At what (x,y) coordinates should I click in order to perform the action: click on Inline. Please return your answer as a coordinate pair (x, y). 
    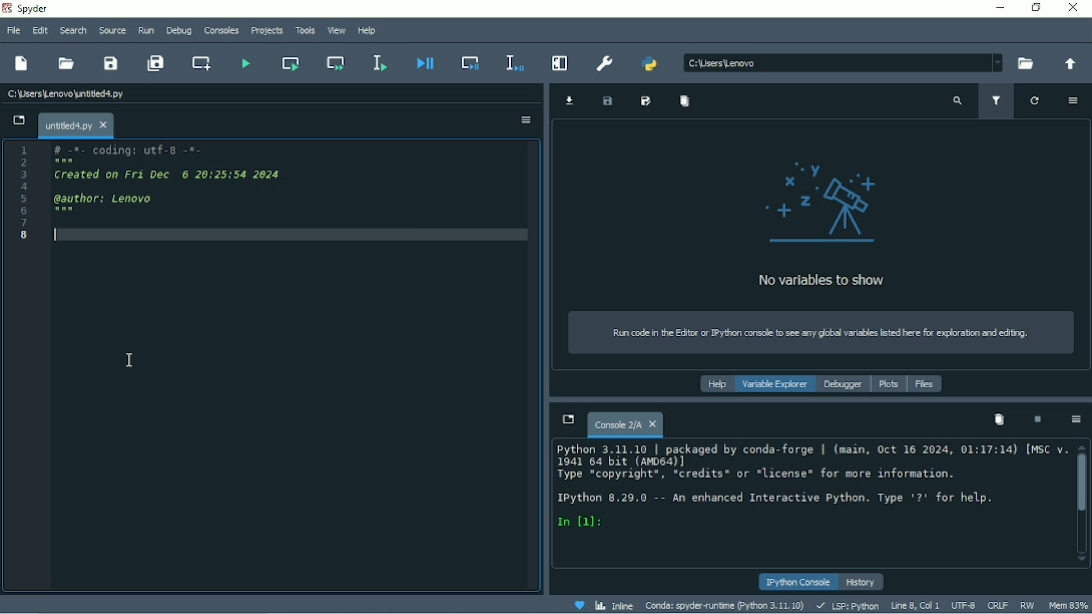
    Looking at the image, I should click on (614, 605).